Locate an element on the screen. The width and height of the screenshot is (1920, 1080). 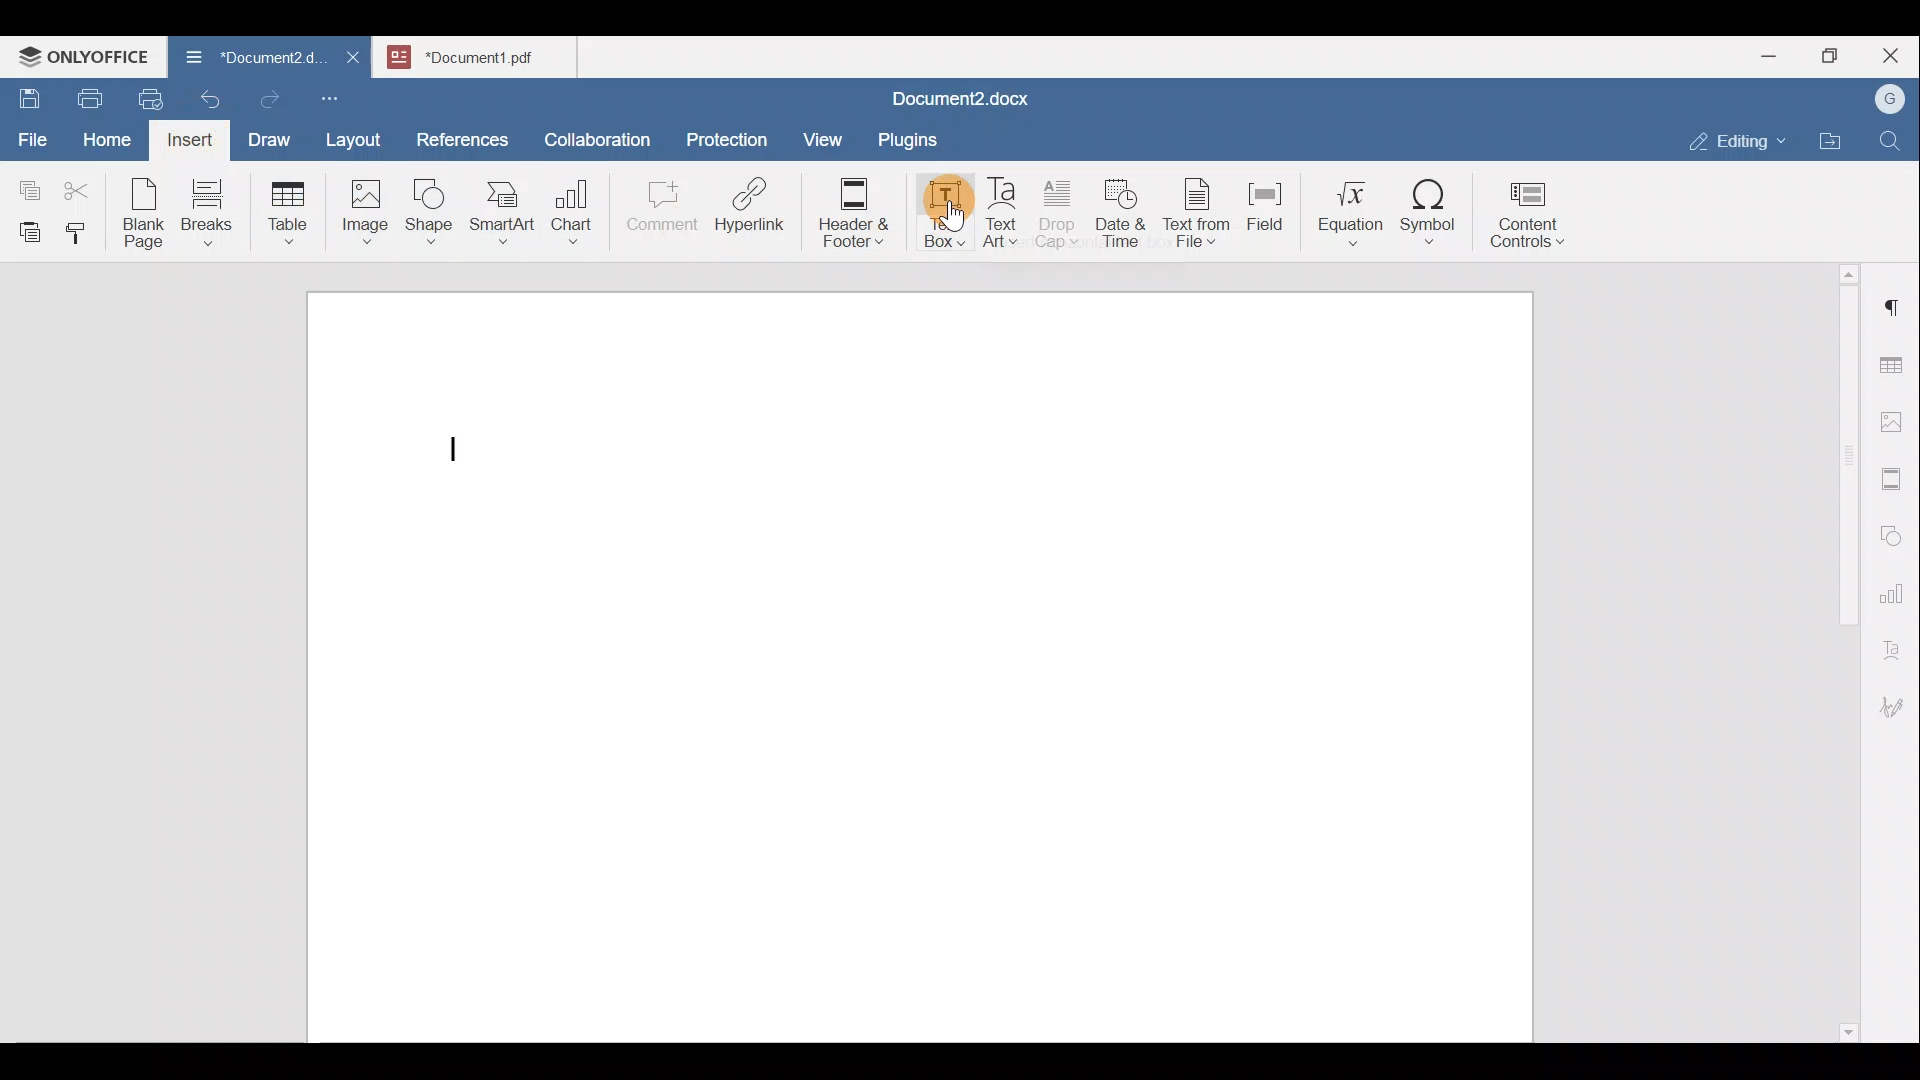
Image settings is located at coordinates (1895, 420).